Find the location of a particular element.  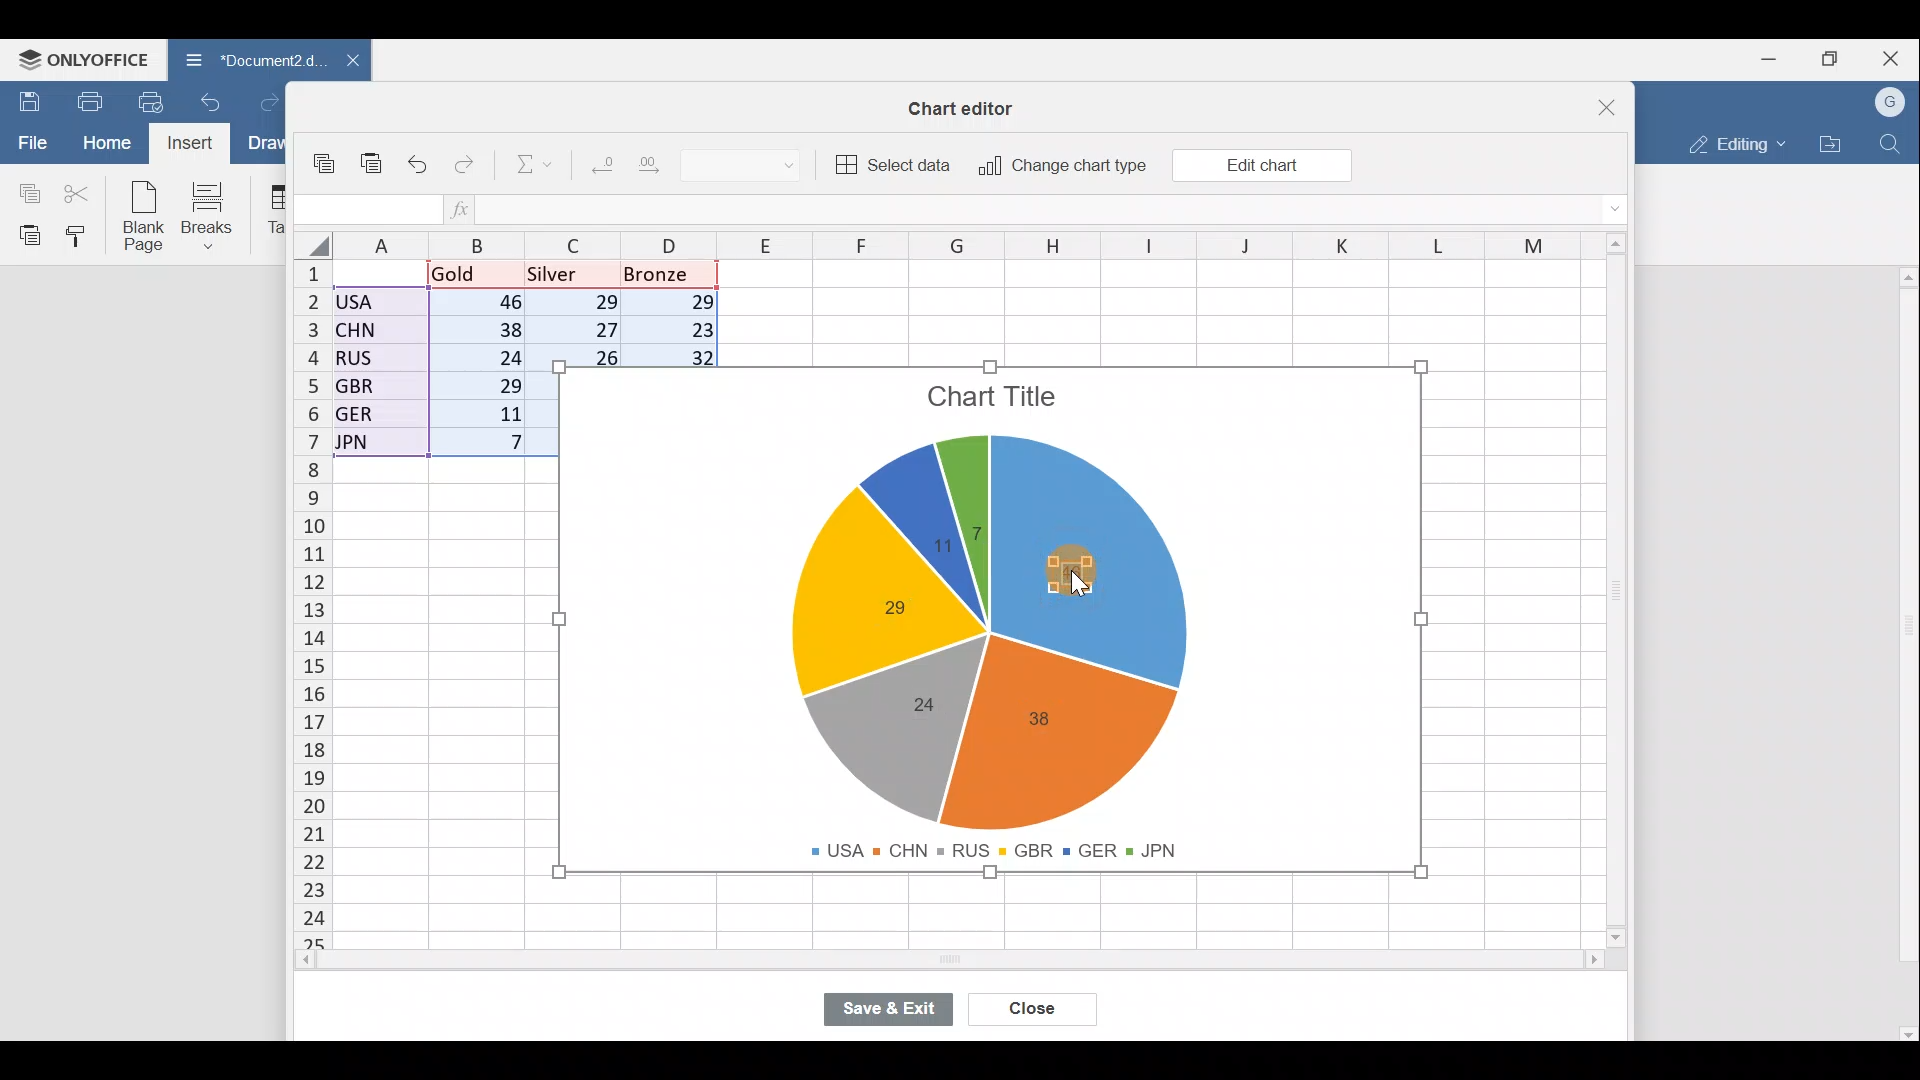

Data is located at coordinates (416, 359).